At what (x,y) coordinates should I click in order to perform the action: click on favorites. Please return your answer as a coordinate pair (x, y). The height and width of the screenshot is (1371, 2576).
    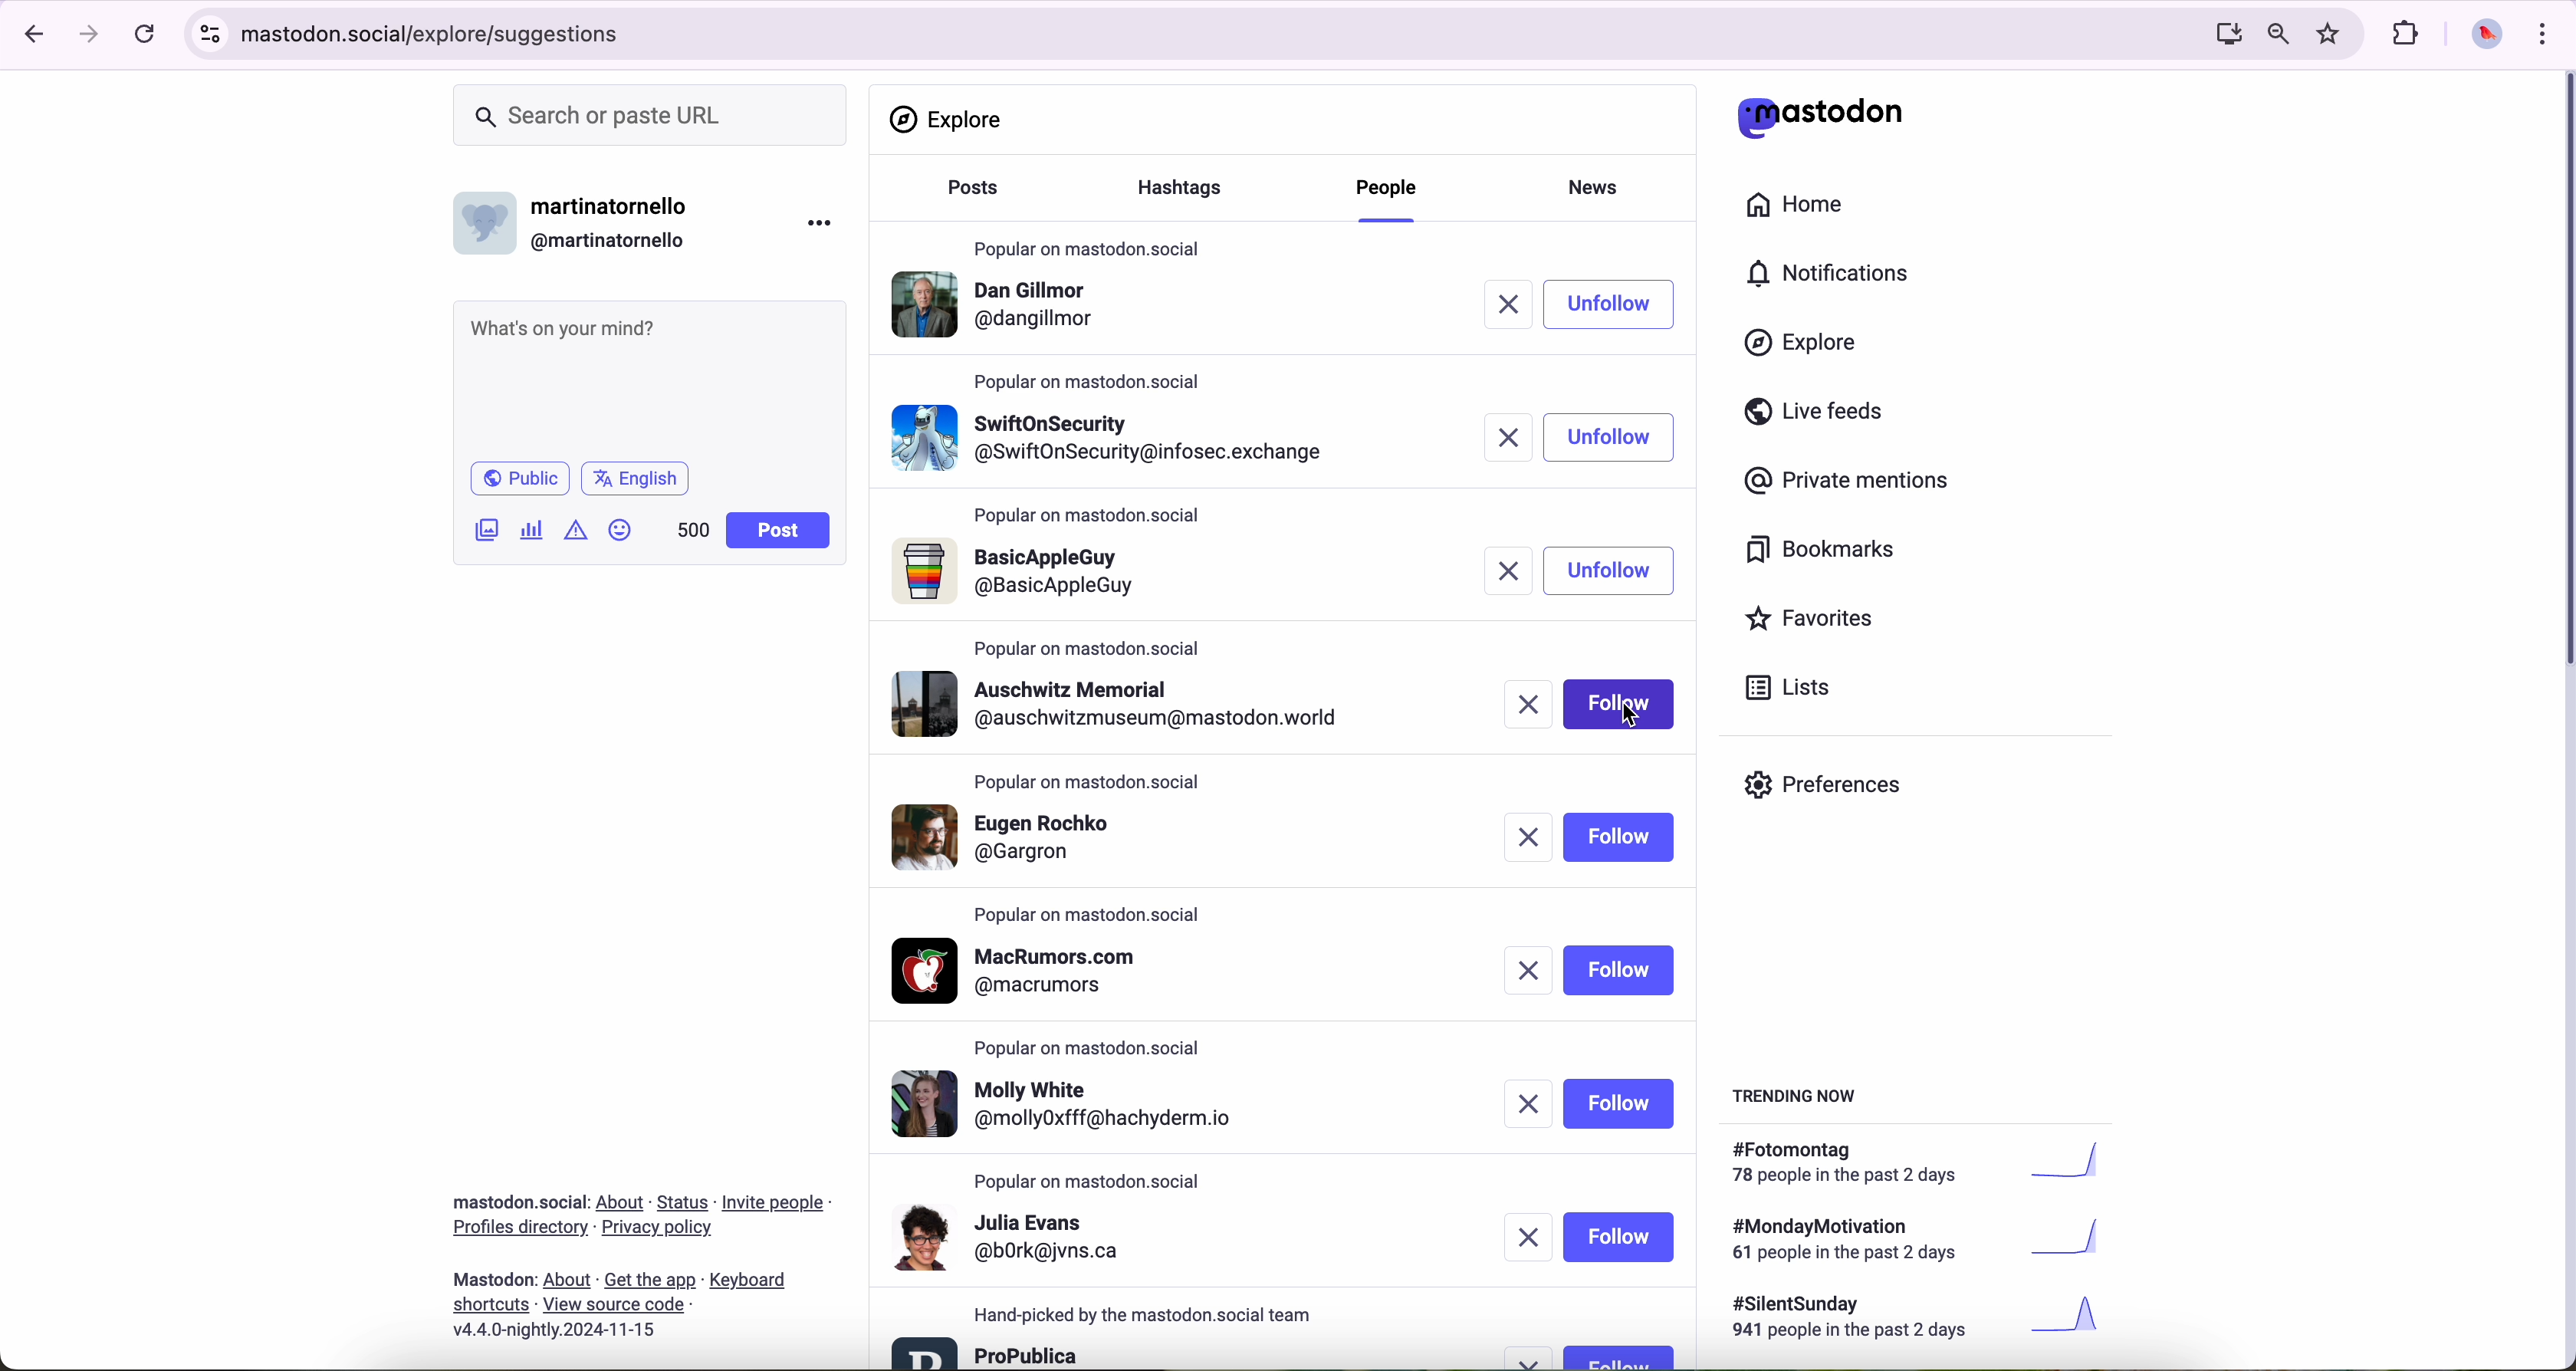
    Looking at the image, I should click on (2333, 34).